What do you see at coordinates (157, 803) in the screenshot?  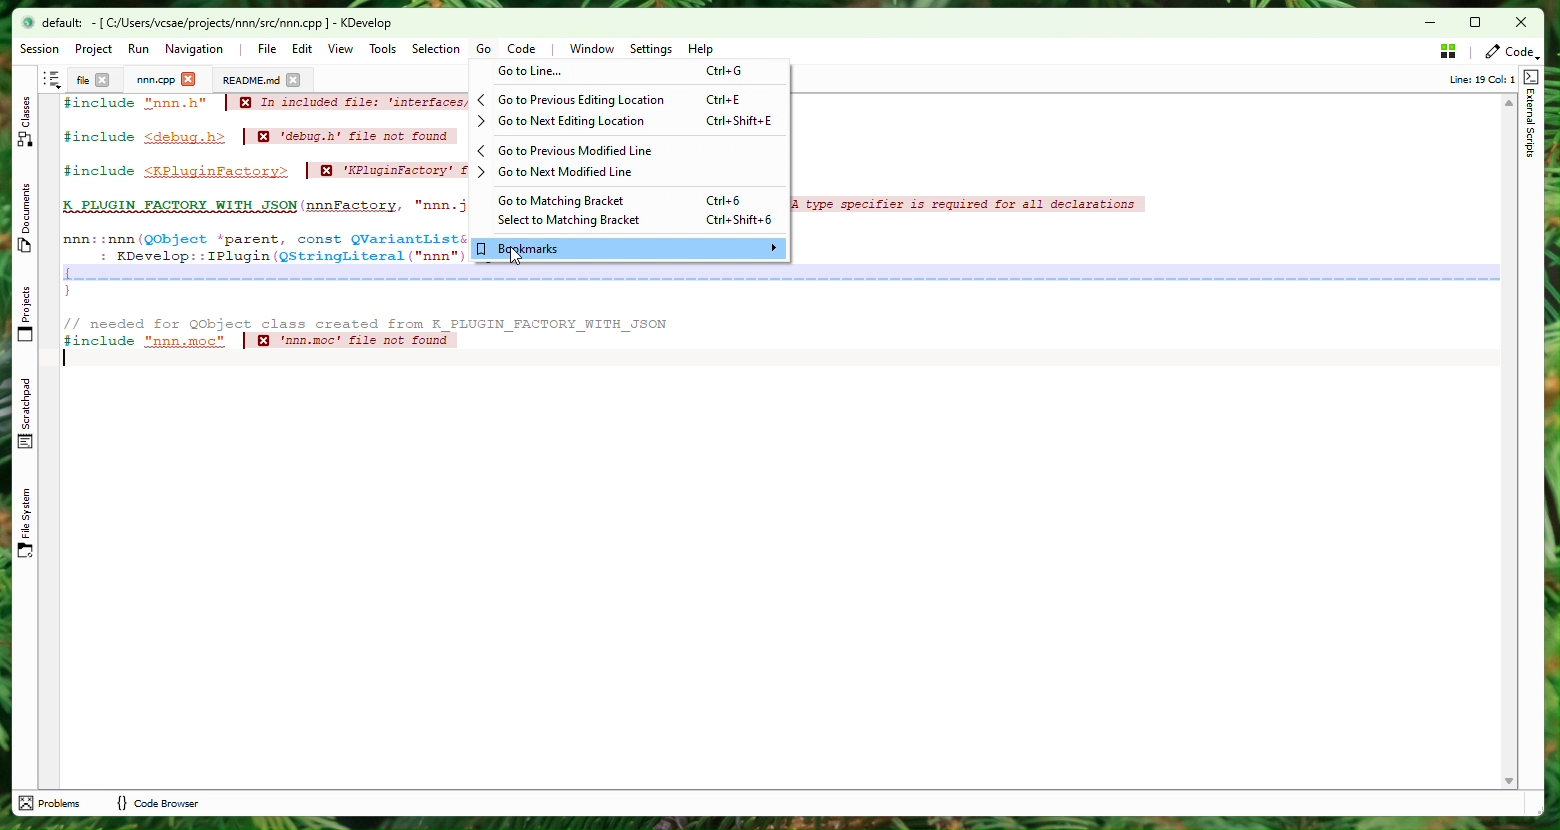 I see `code browser` at bounding box center [157, 803].